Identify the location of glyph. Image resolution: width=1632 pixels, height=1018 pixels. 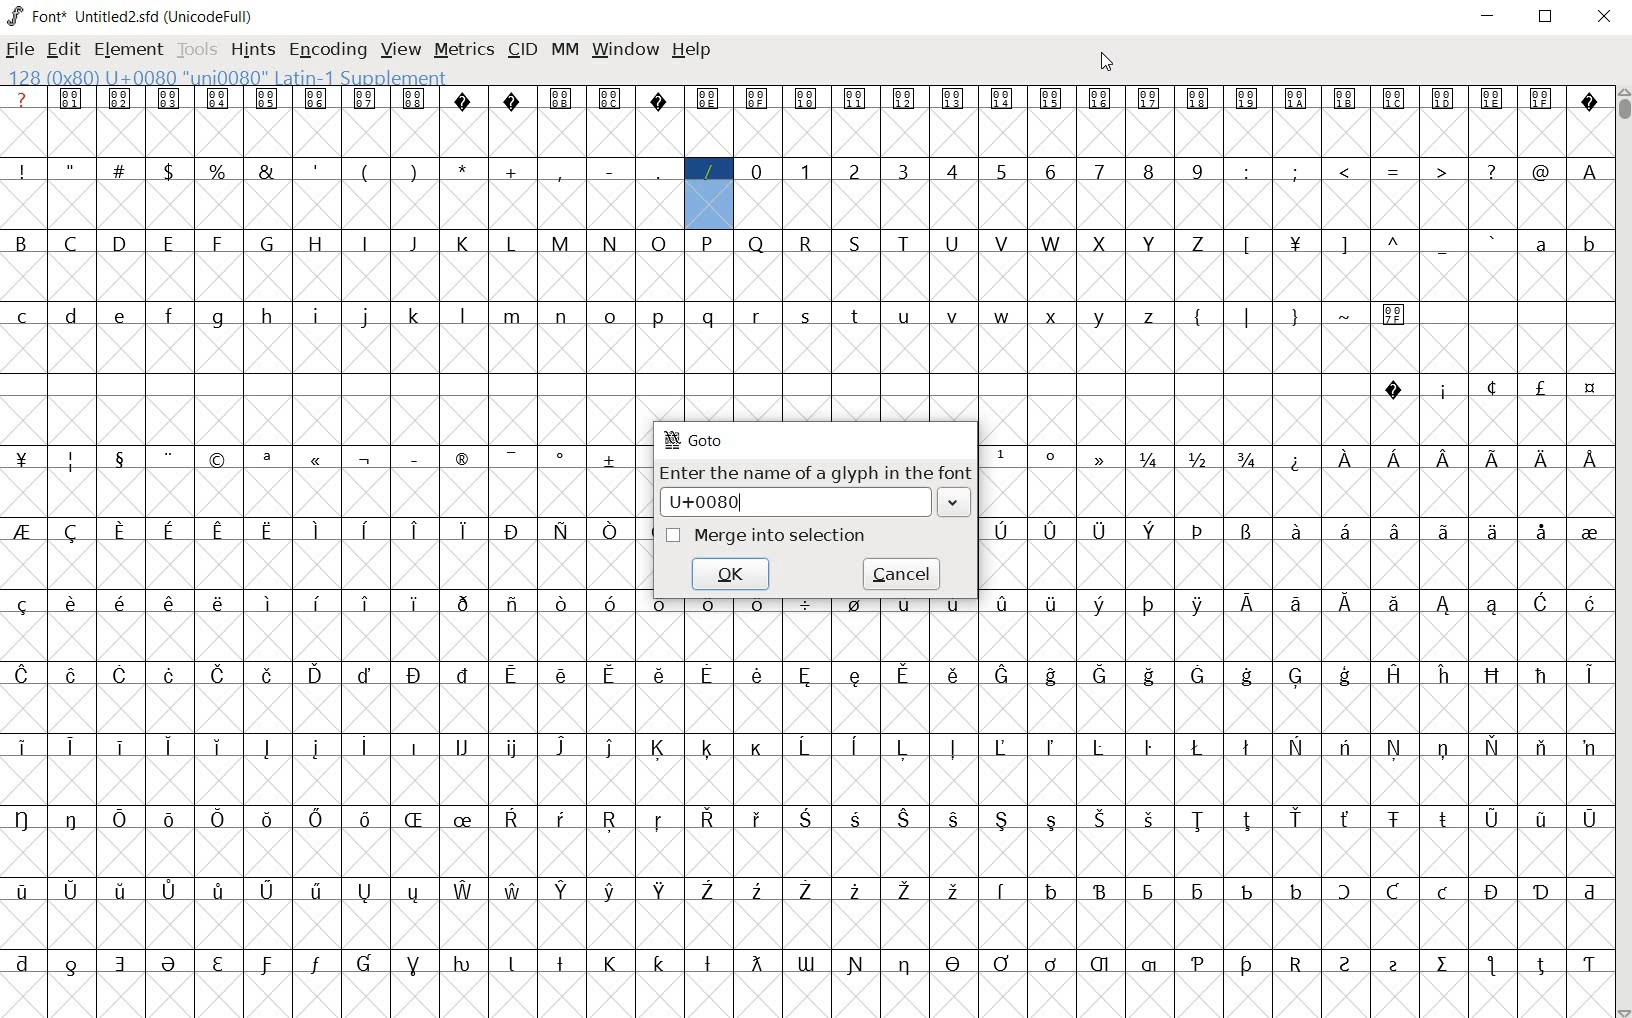
(855, 677).